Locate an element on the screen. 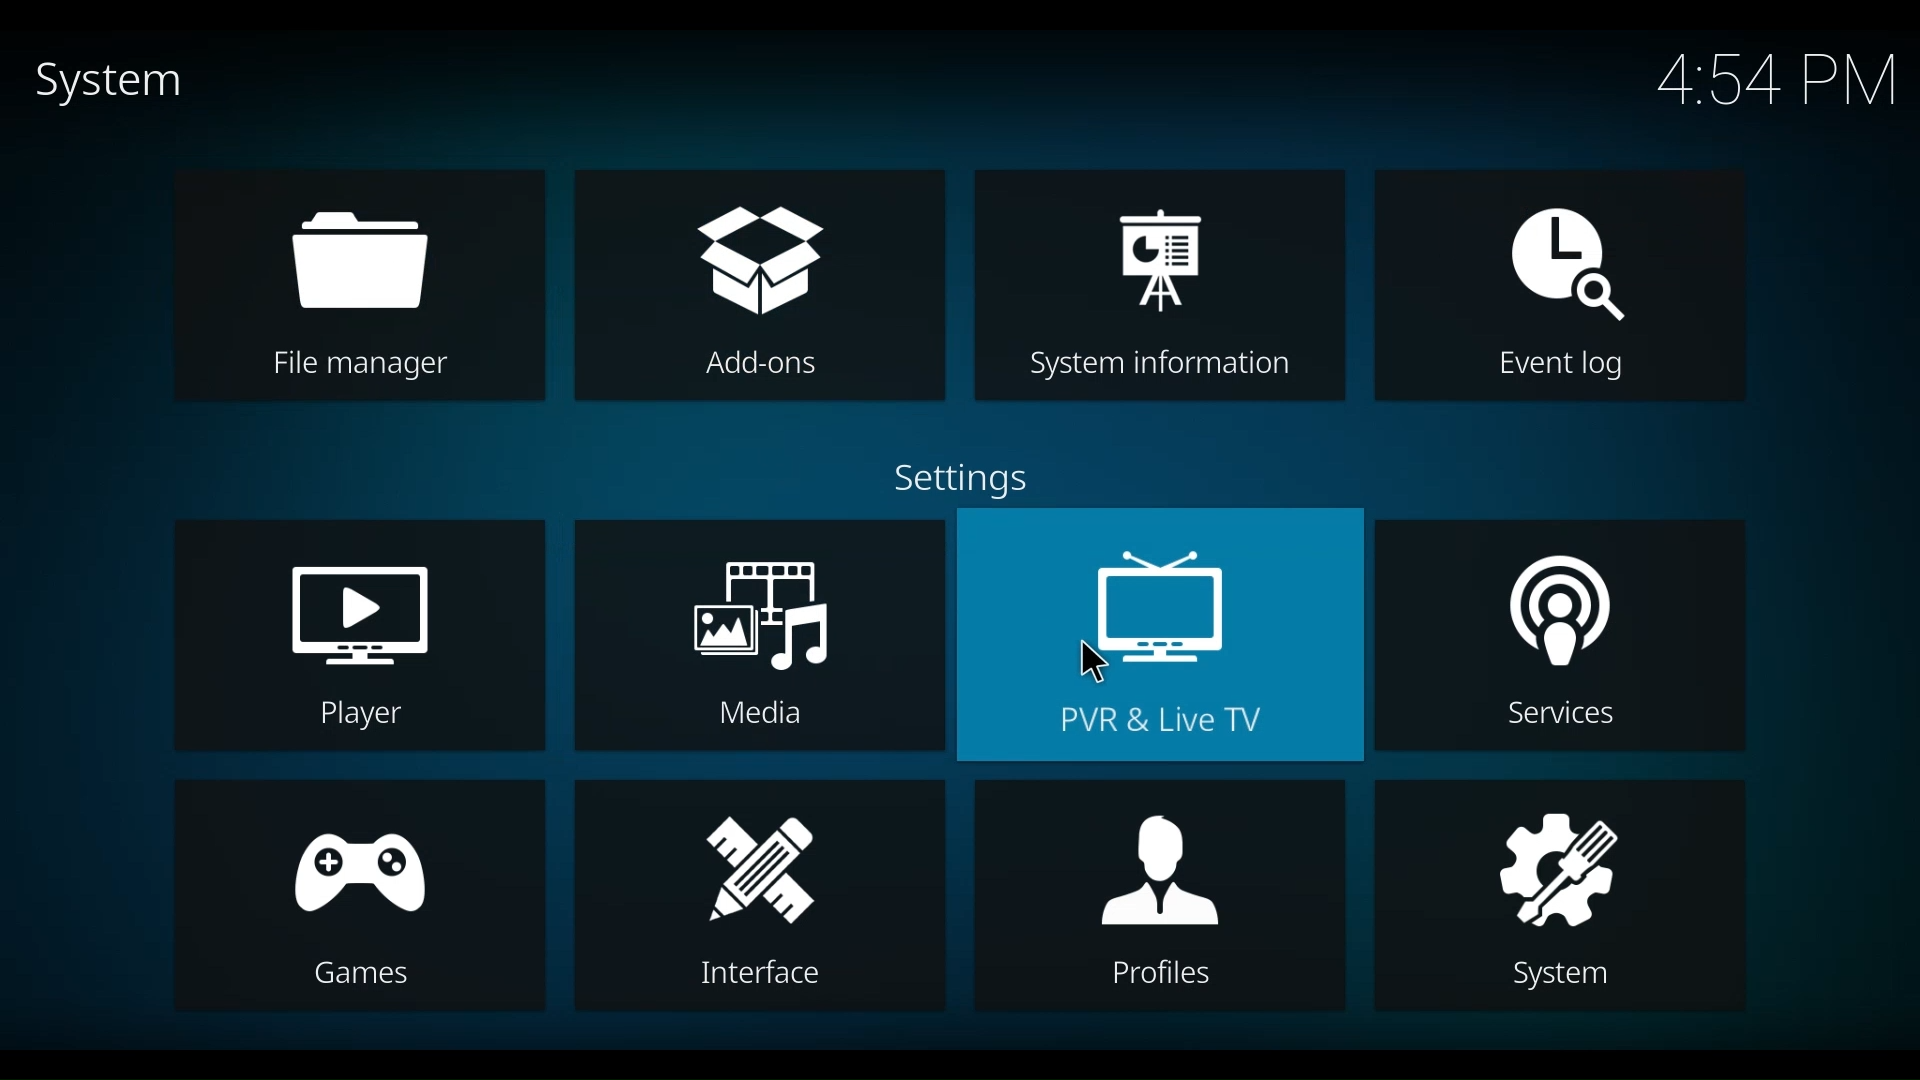 This screenshot has height=1080, width=1920. Interface is located at coordinates (758, 898).